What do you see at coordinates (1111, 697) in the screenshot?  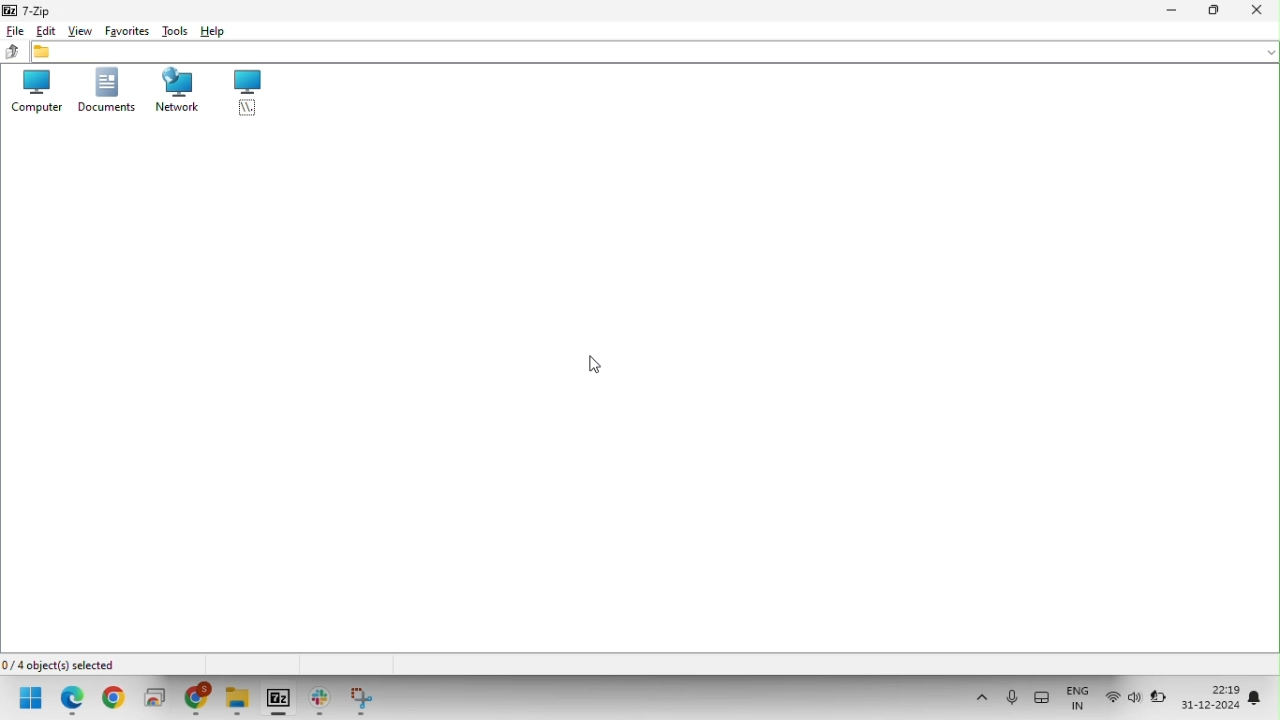 I see `wifi` at bounding box center [1111, 697].